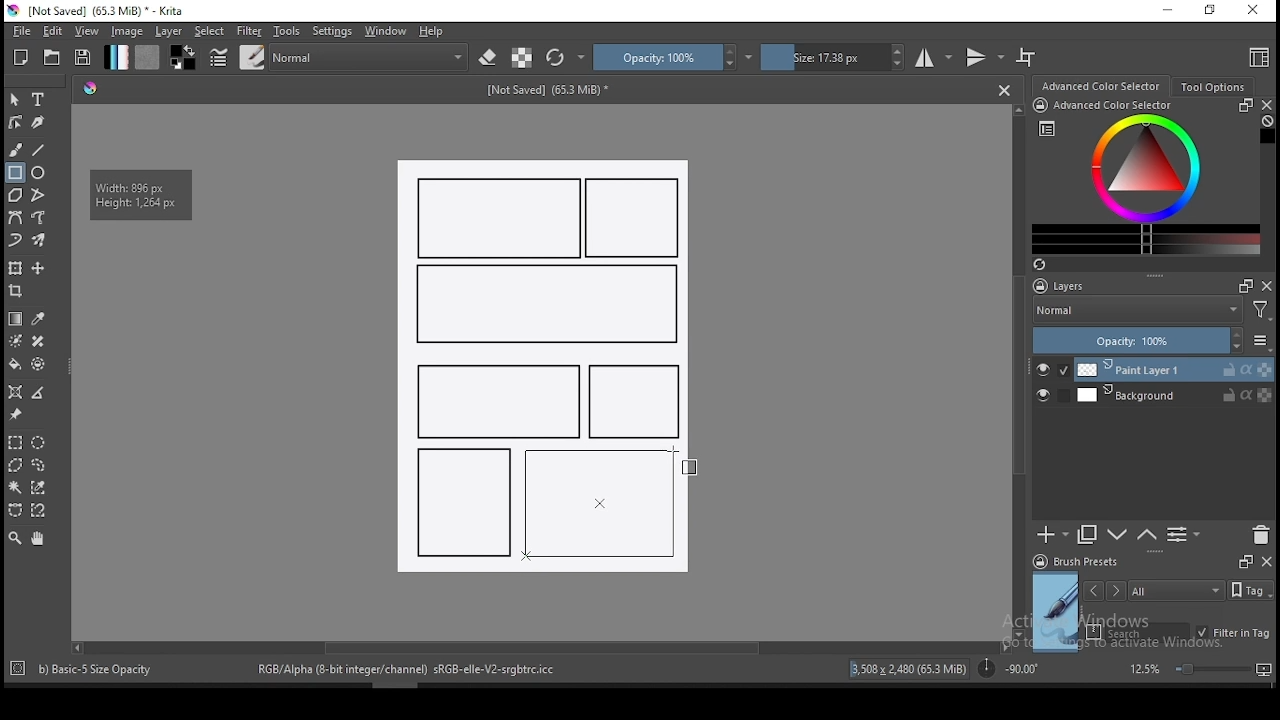 The height and width of the screenshot is (720, 1280). I want to click on rectangle tool, so click(15, 173).